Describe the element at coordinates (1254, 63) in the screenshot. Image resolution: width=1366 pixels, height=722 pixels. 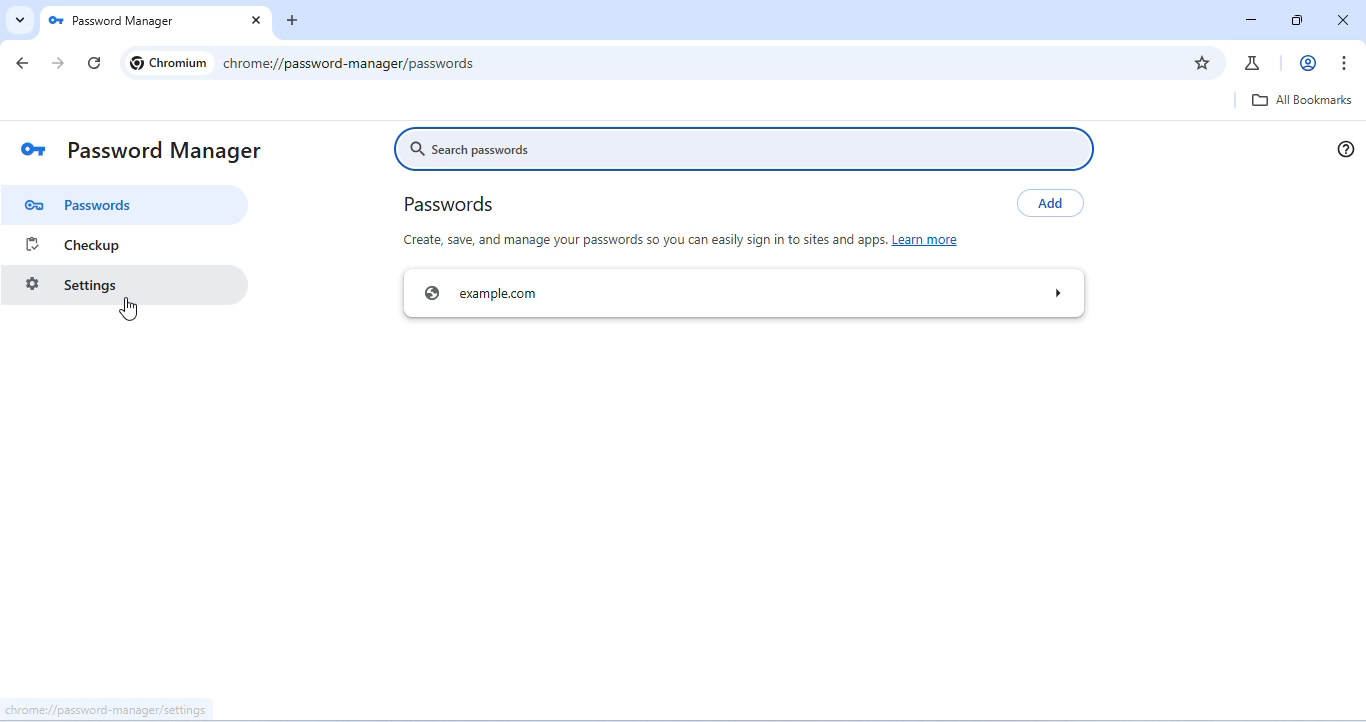
I see `chrome labs` at that location.